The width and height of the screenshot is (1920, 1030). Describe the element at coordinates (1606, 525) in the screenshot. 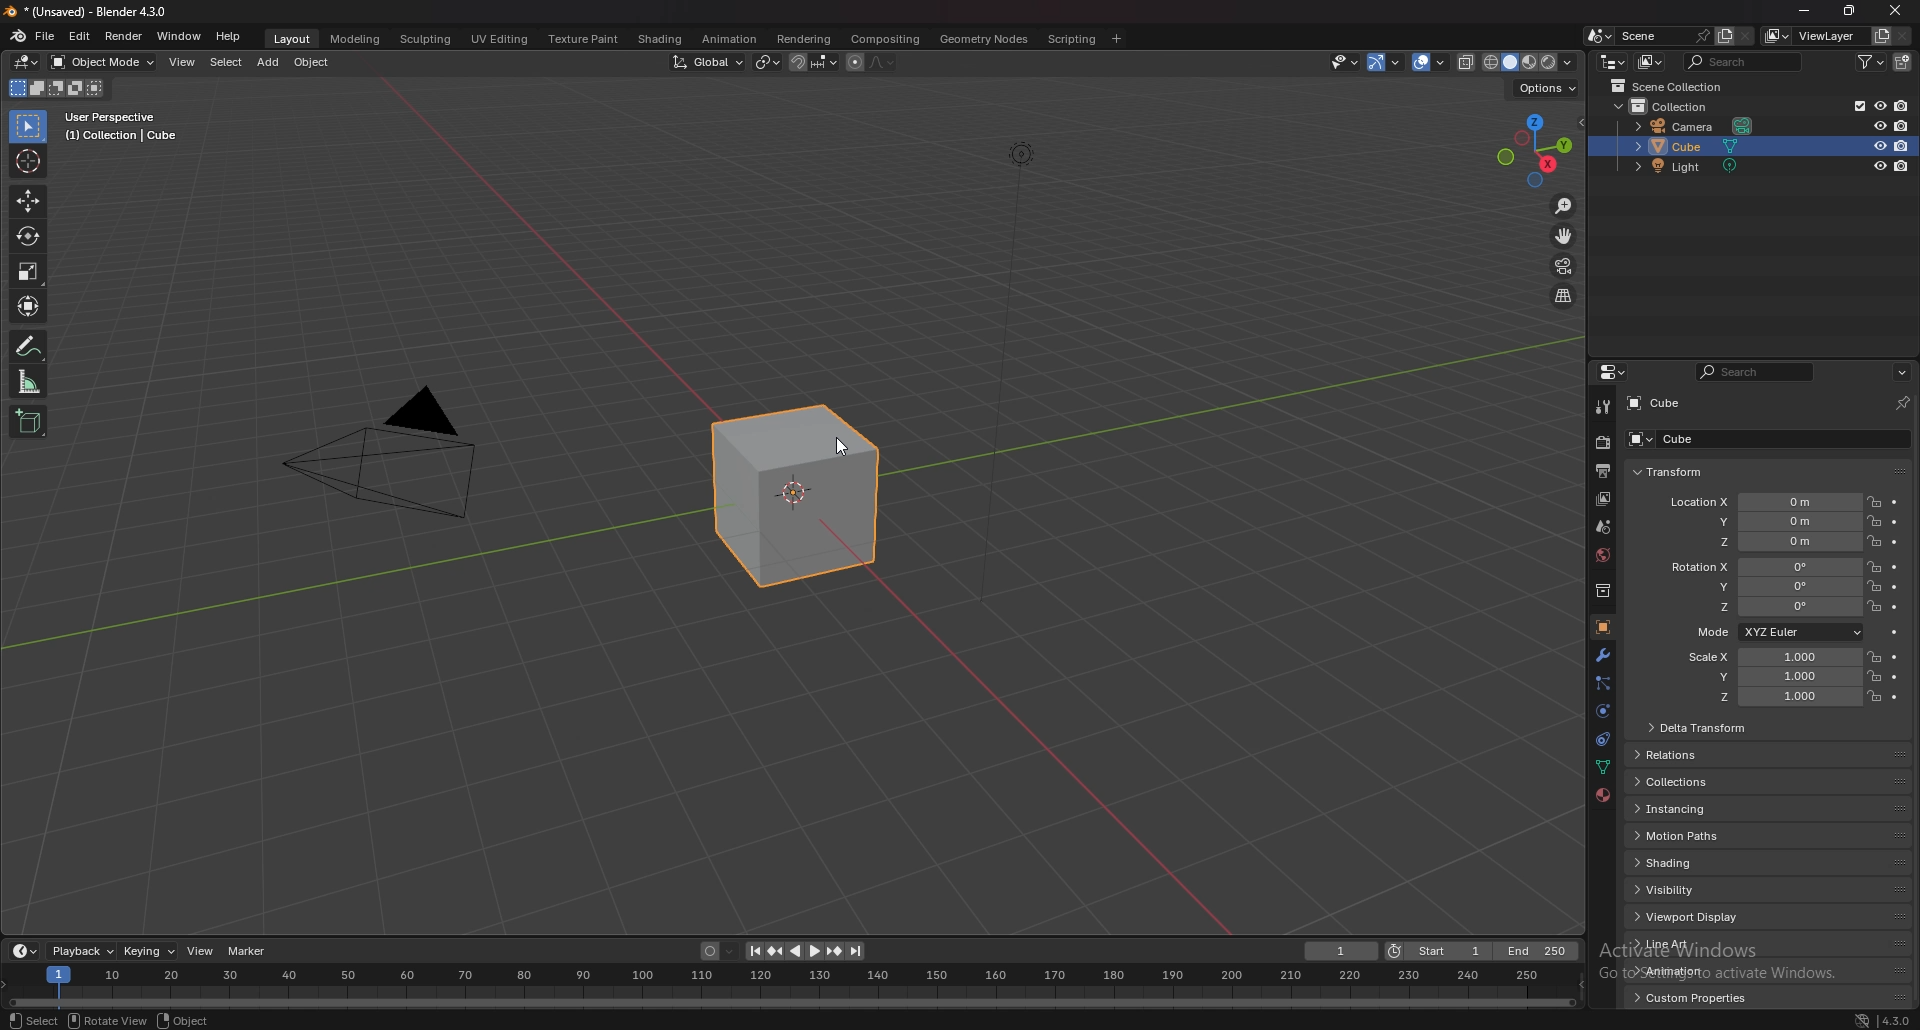

I see `scene` at that location.